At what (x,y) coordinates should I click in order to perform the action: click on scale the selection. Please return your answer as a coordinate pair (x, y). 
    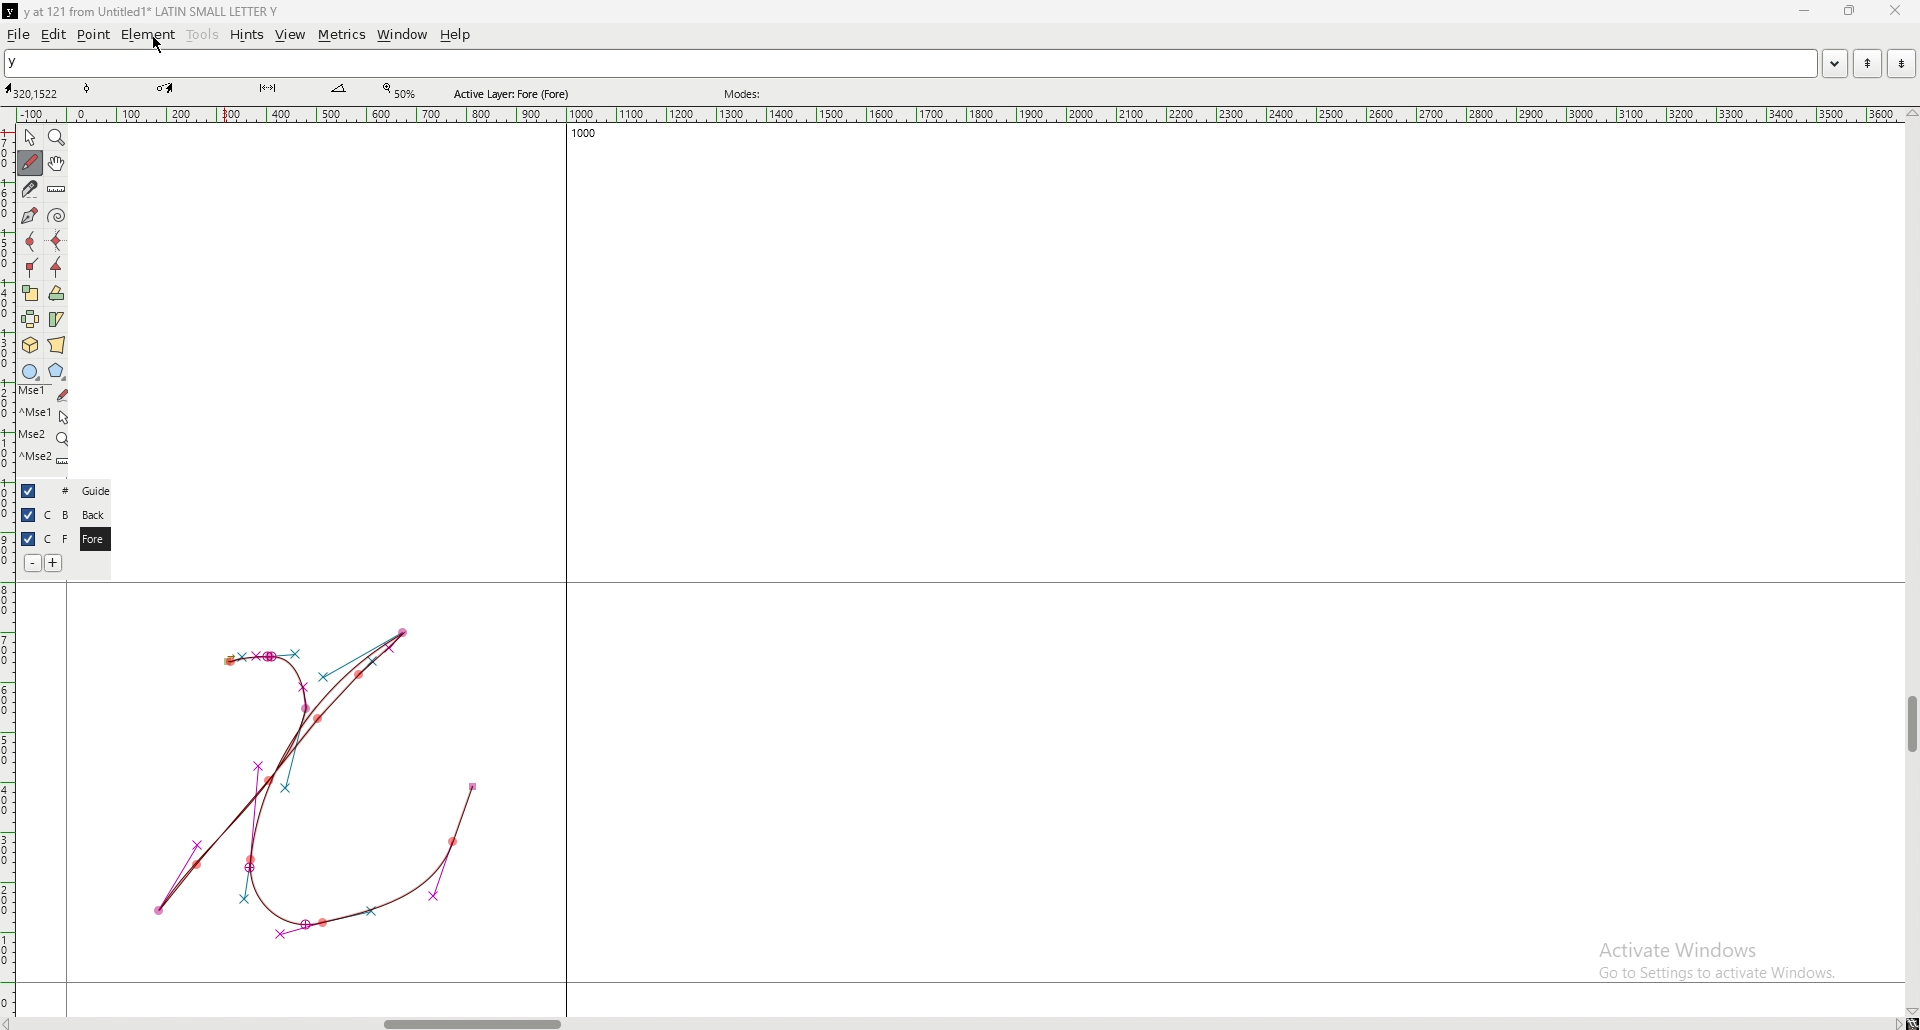
    Looking at the image, I should click on (30, 293).